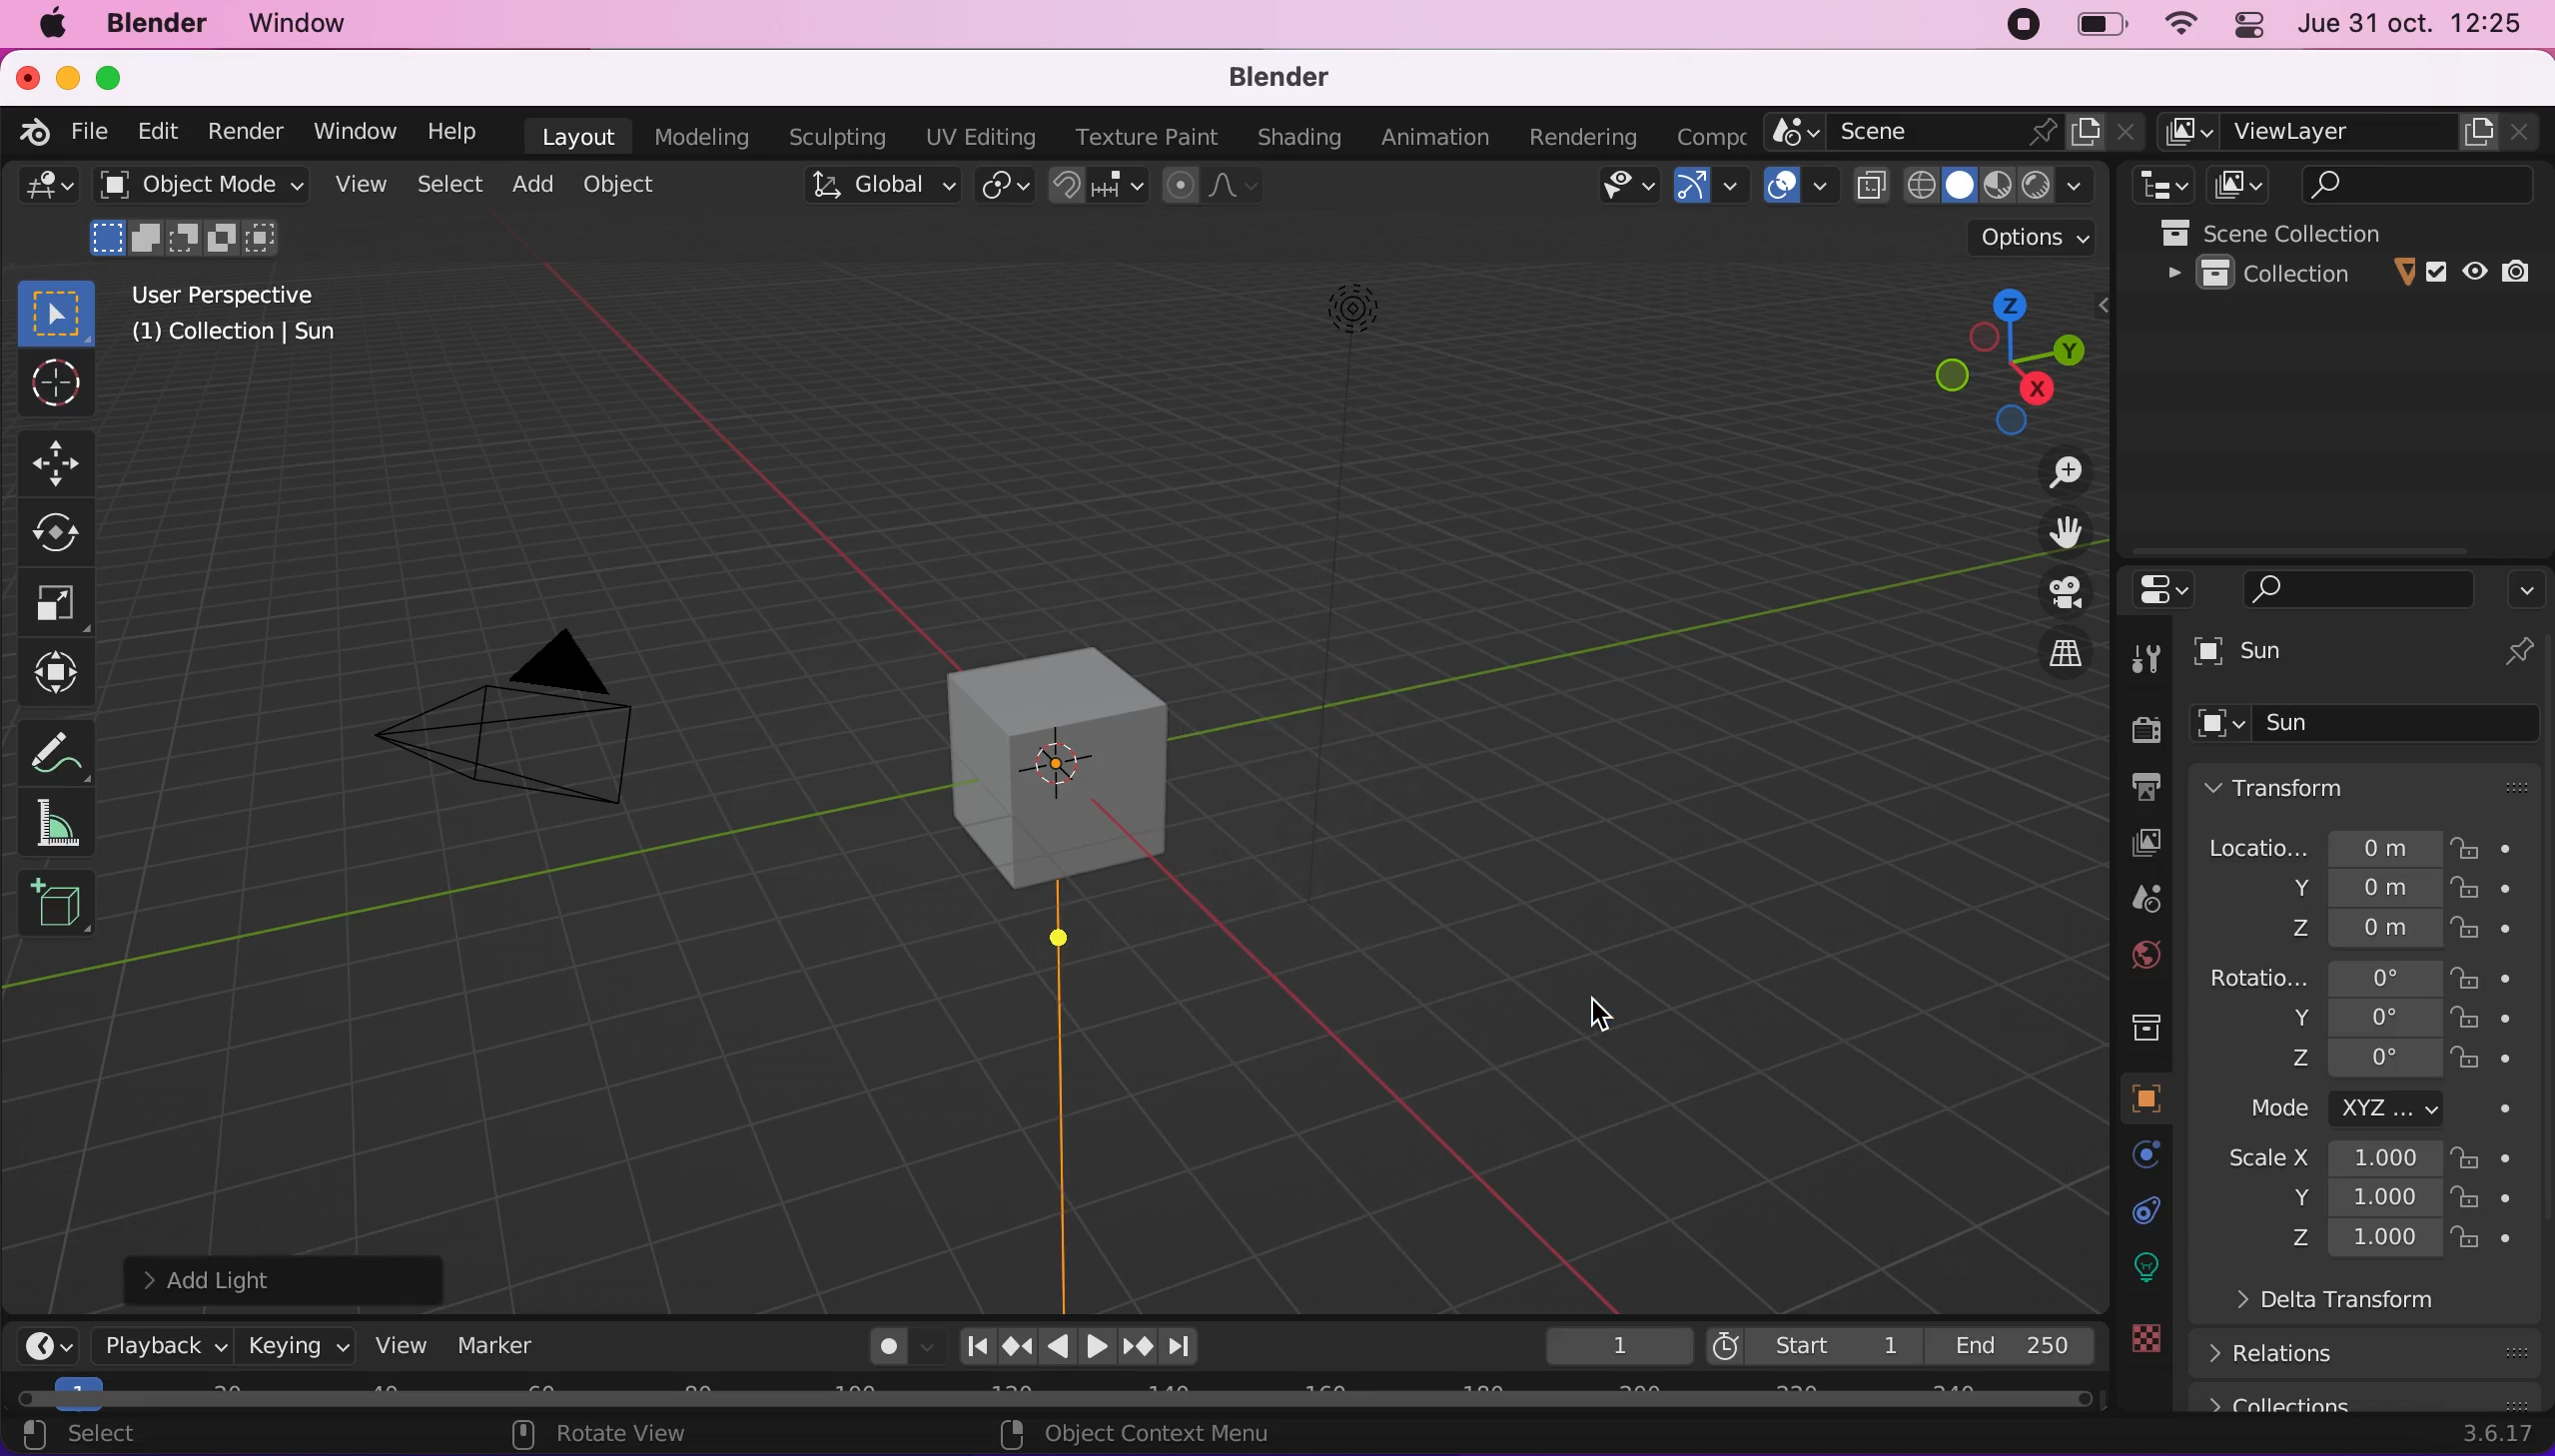  Describe the element at coordinates (110, 79) in the screenshot. I see `maximize` at that location.